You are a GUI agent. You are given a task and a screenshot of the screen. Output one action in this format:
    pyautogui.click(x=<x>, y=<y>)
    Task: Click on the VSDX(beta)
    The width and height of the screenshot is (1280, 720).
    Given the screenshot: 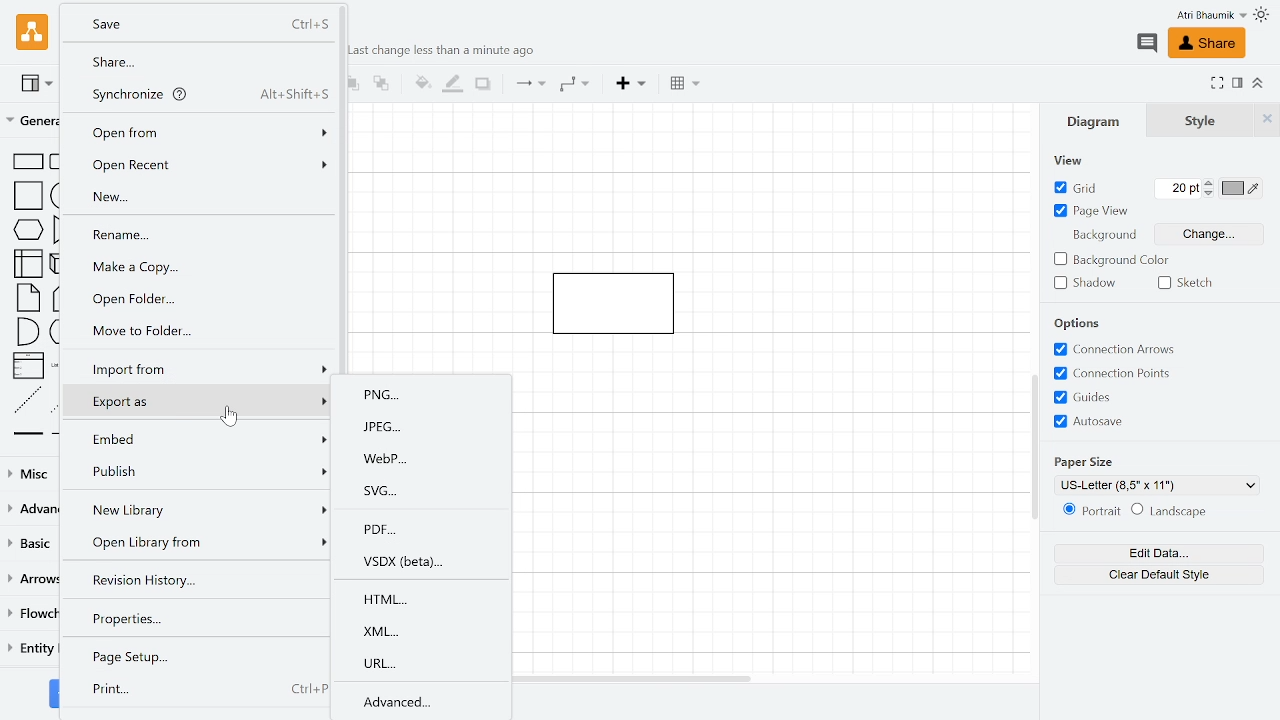 What is the action you would take?
    pyautogui.click(x=422, y=562)
    